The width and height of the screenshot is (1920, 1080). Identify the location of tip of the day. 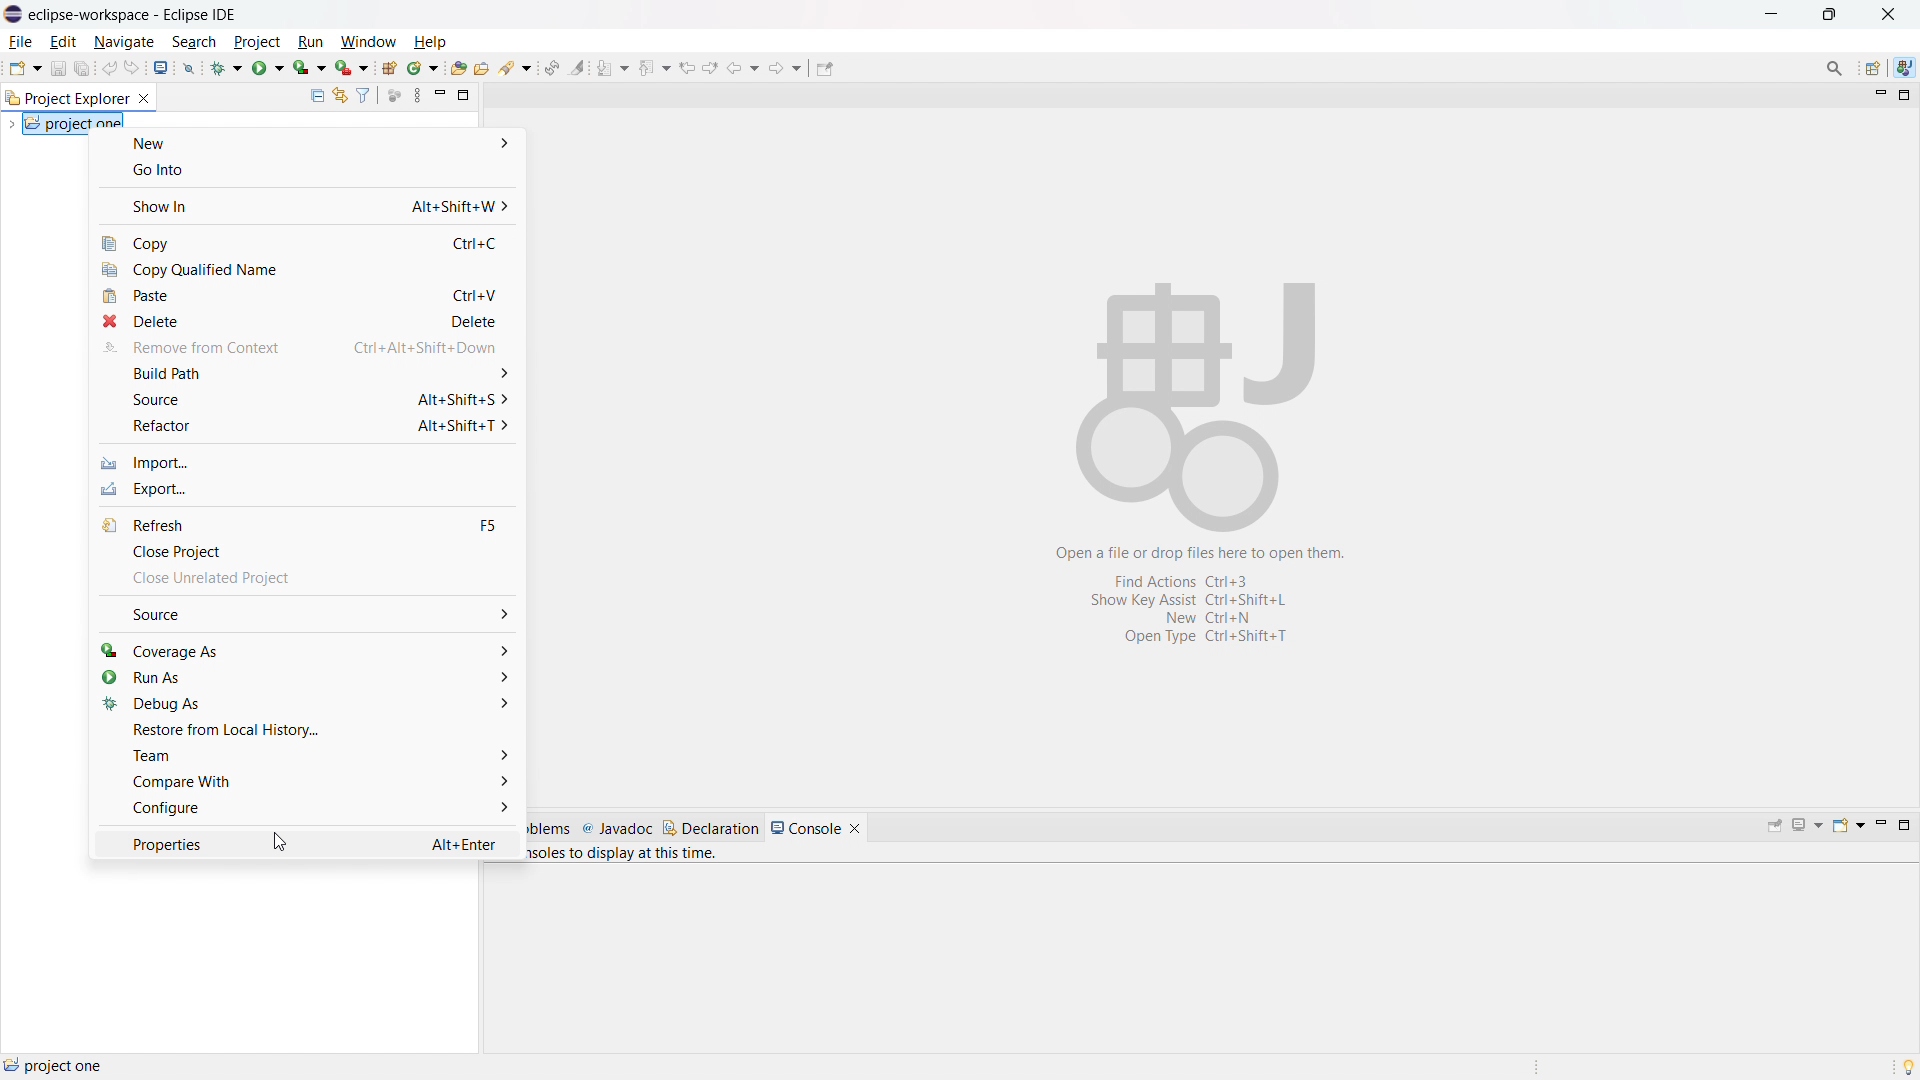
(1908, 1066).